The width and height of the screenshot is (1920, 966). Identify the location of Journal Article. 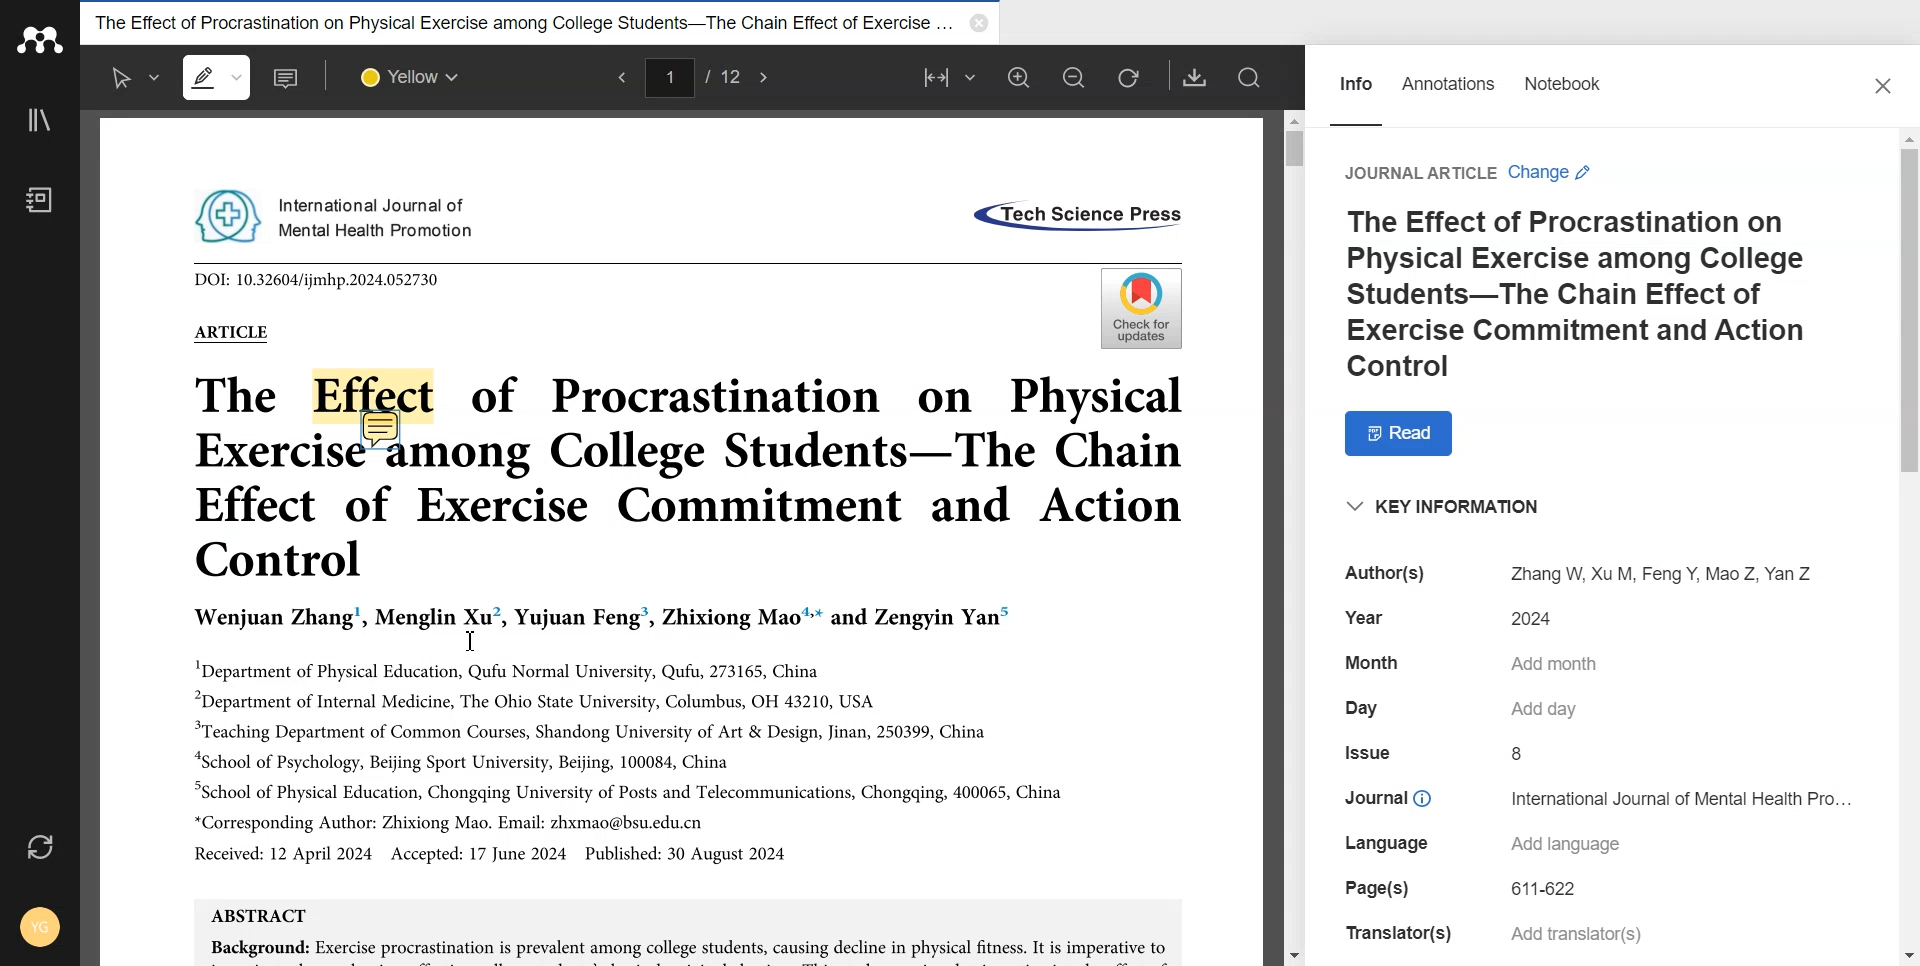
(1418, 173).